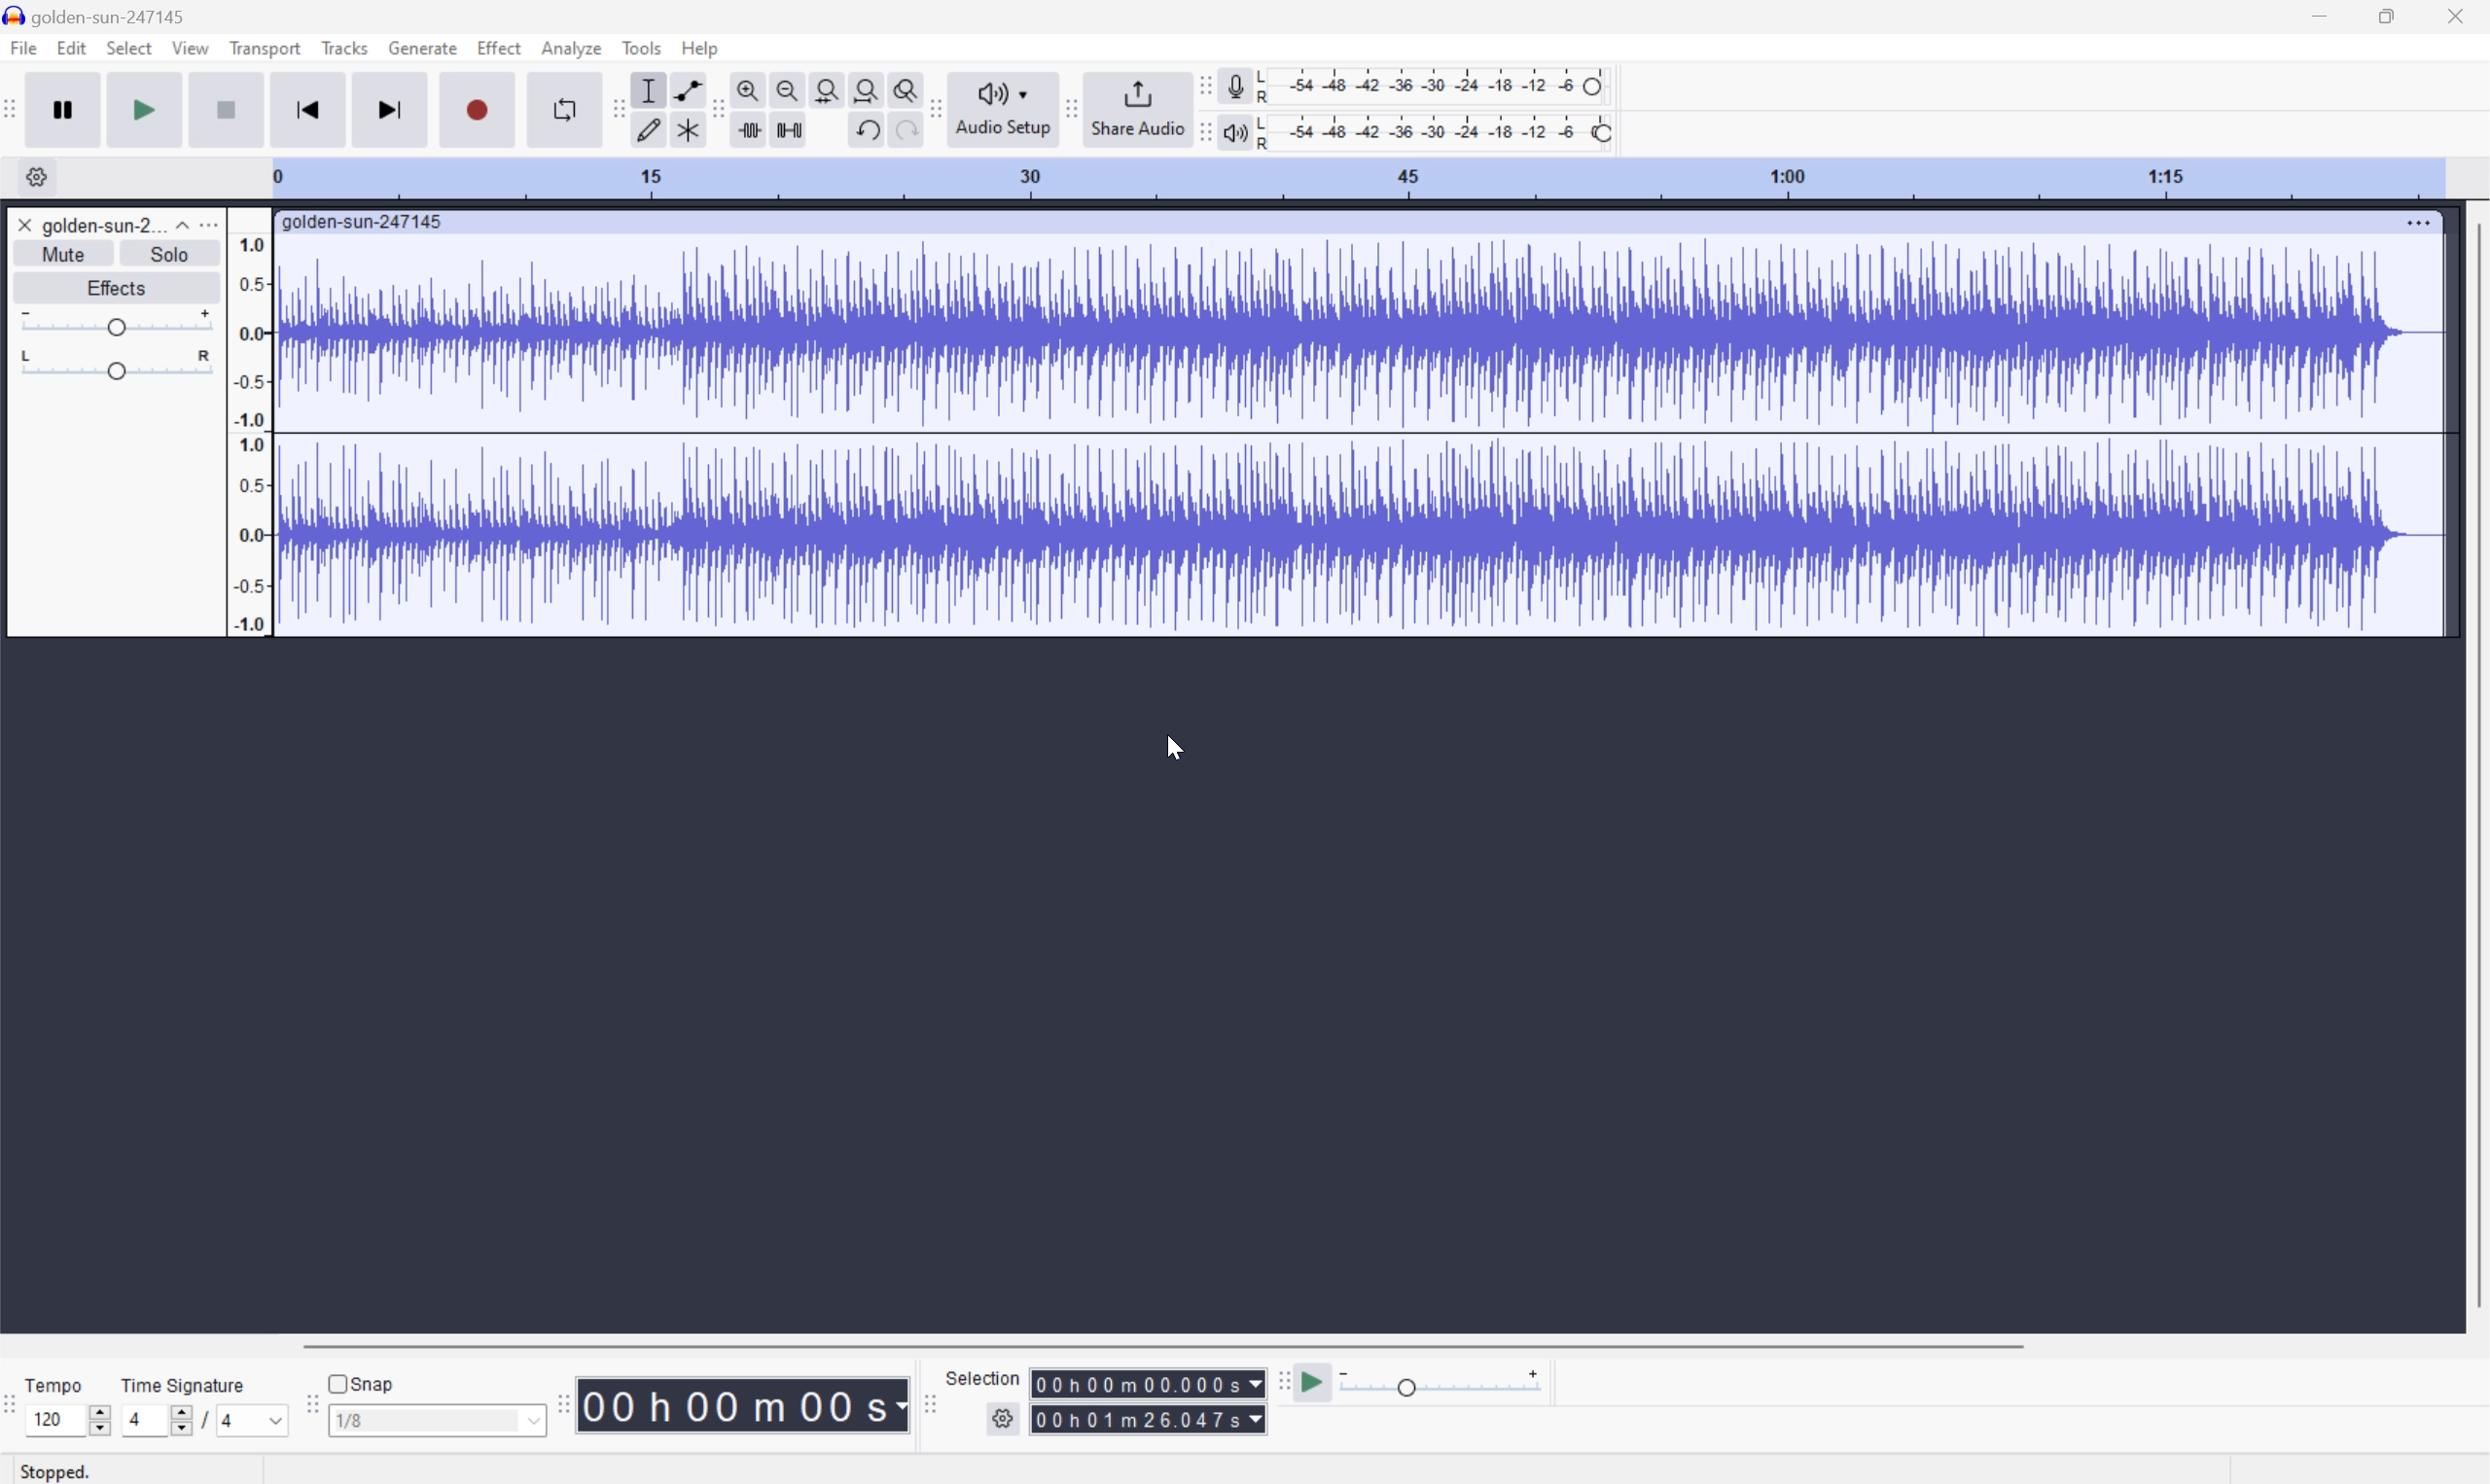 The height and width of the screenshot is (1484, 2490). Describe the element at coordinates (1201, 85) in the screenshot. I see `Audacity recording meter toolbar` at that location.